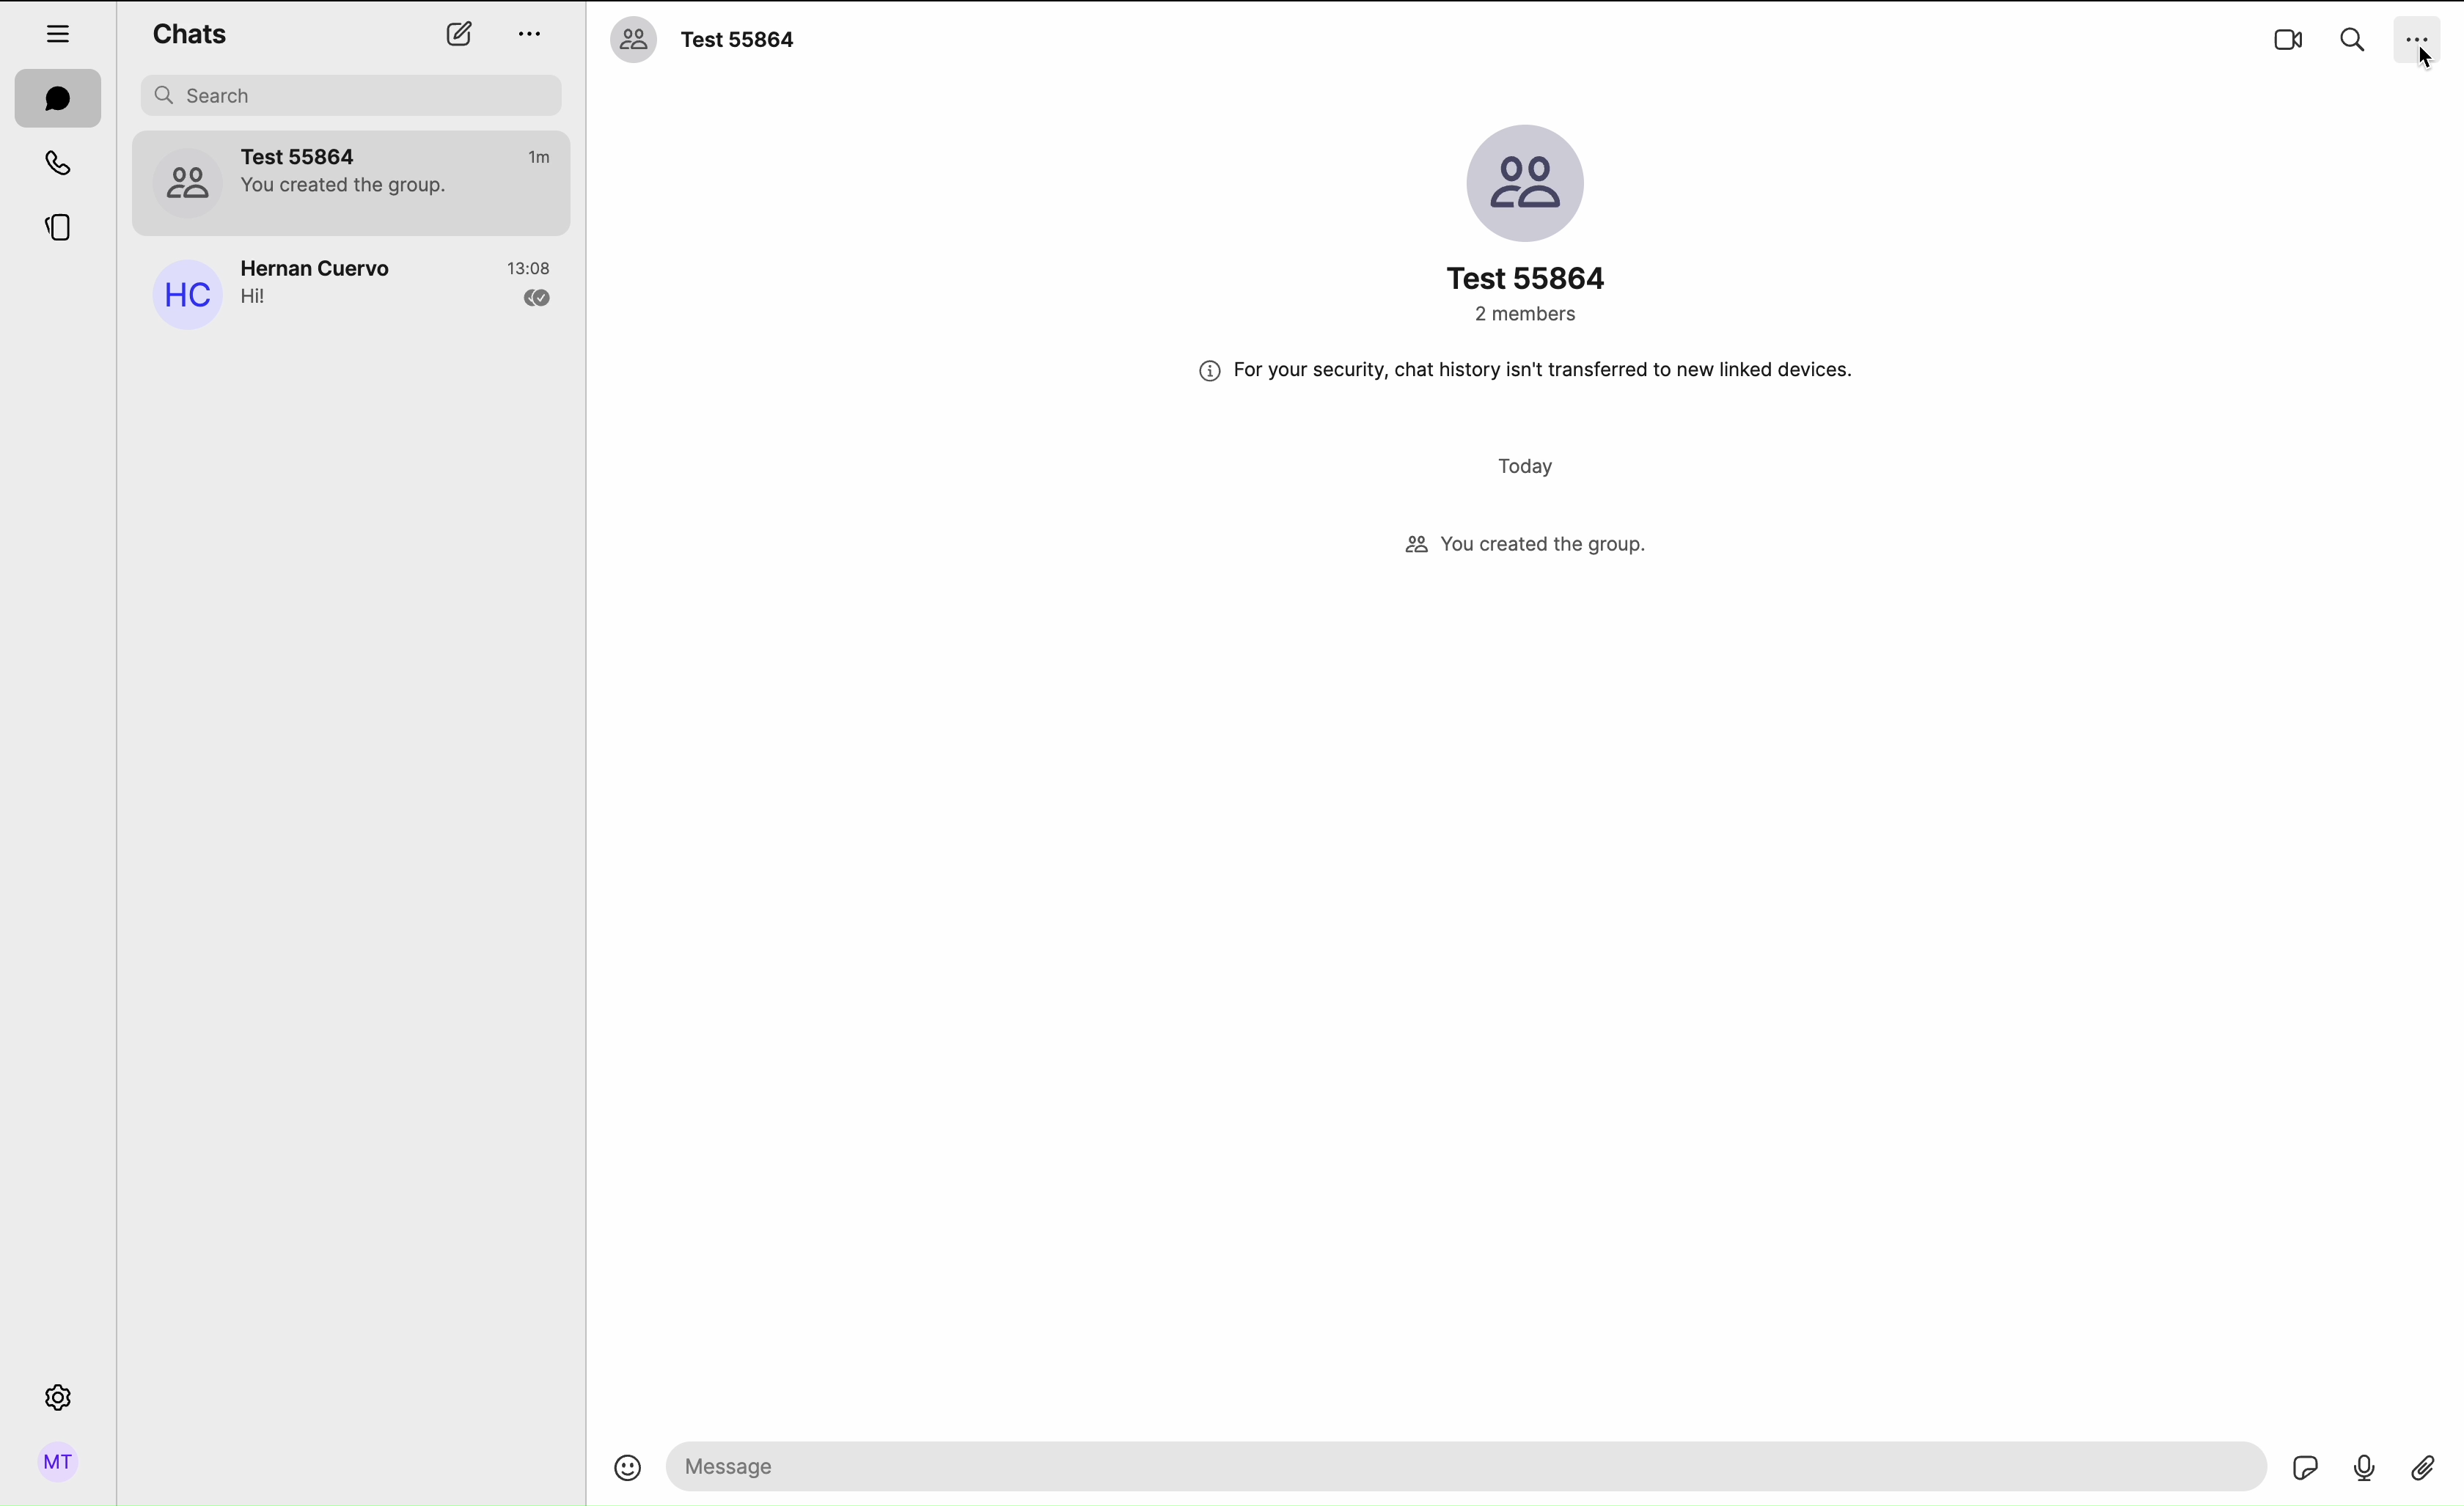 Image resolution: width=2464 pixels, height=1506 pixels. I want to click on settings, so click(58, 1402).